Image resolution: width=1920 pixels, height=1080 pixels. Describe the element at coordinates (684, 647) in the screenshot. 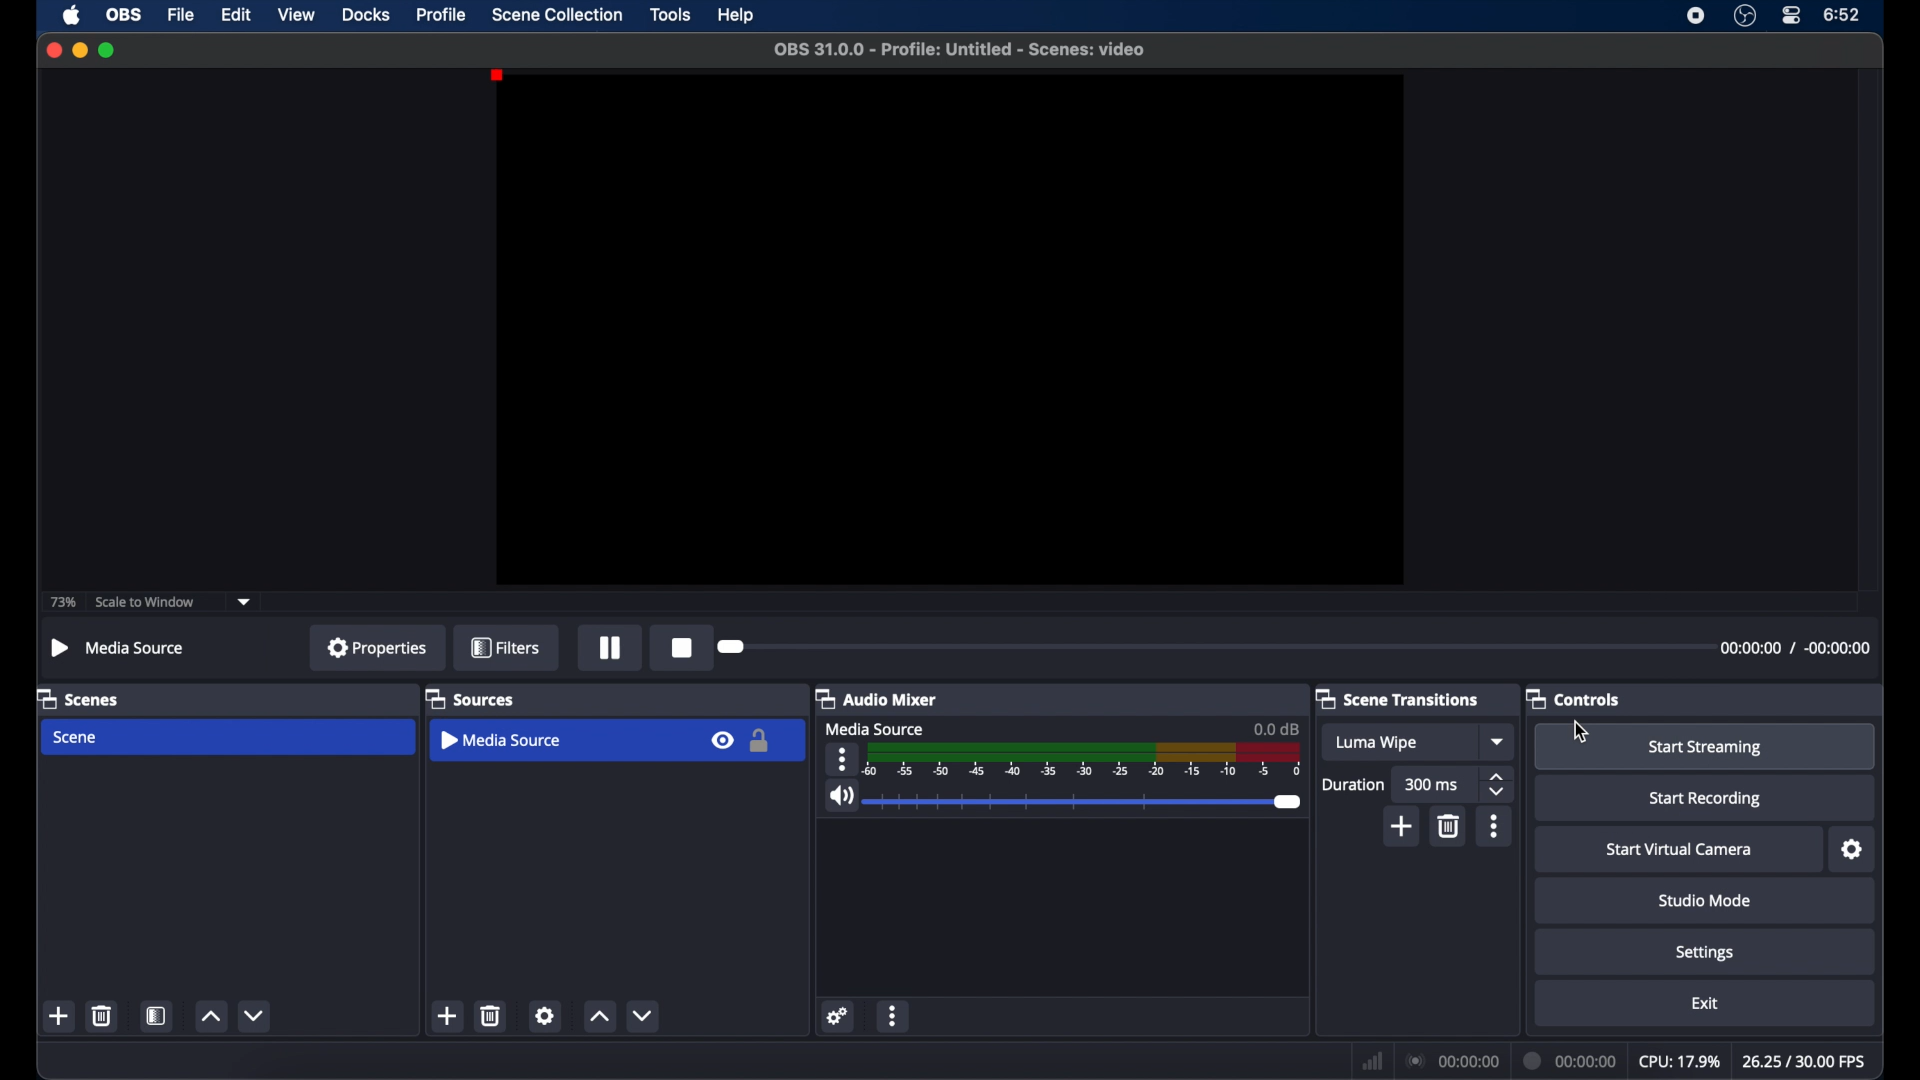

I see `record` at that location.